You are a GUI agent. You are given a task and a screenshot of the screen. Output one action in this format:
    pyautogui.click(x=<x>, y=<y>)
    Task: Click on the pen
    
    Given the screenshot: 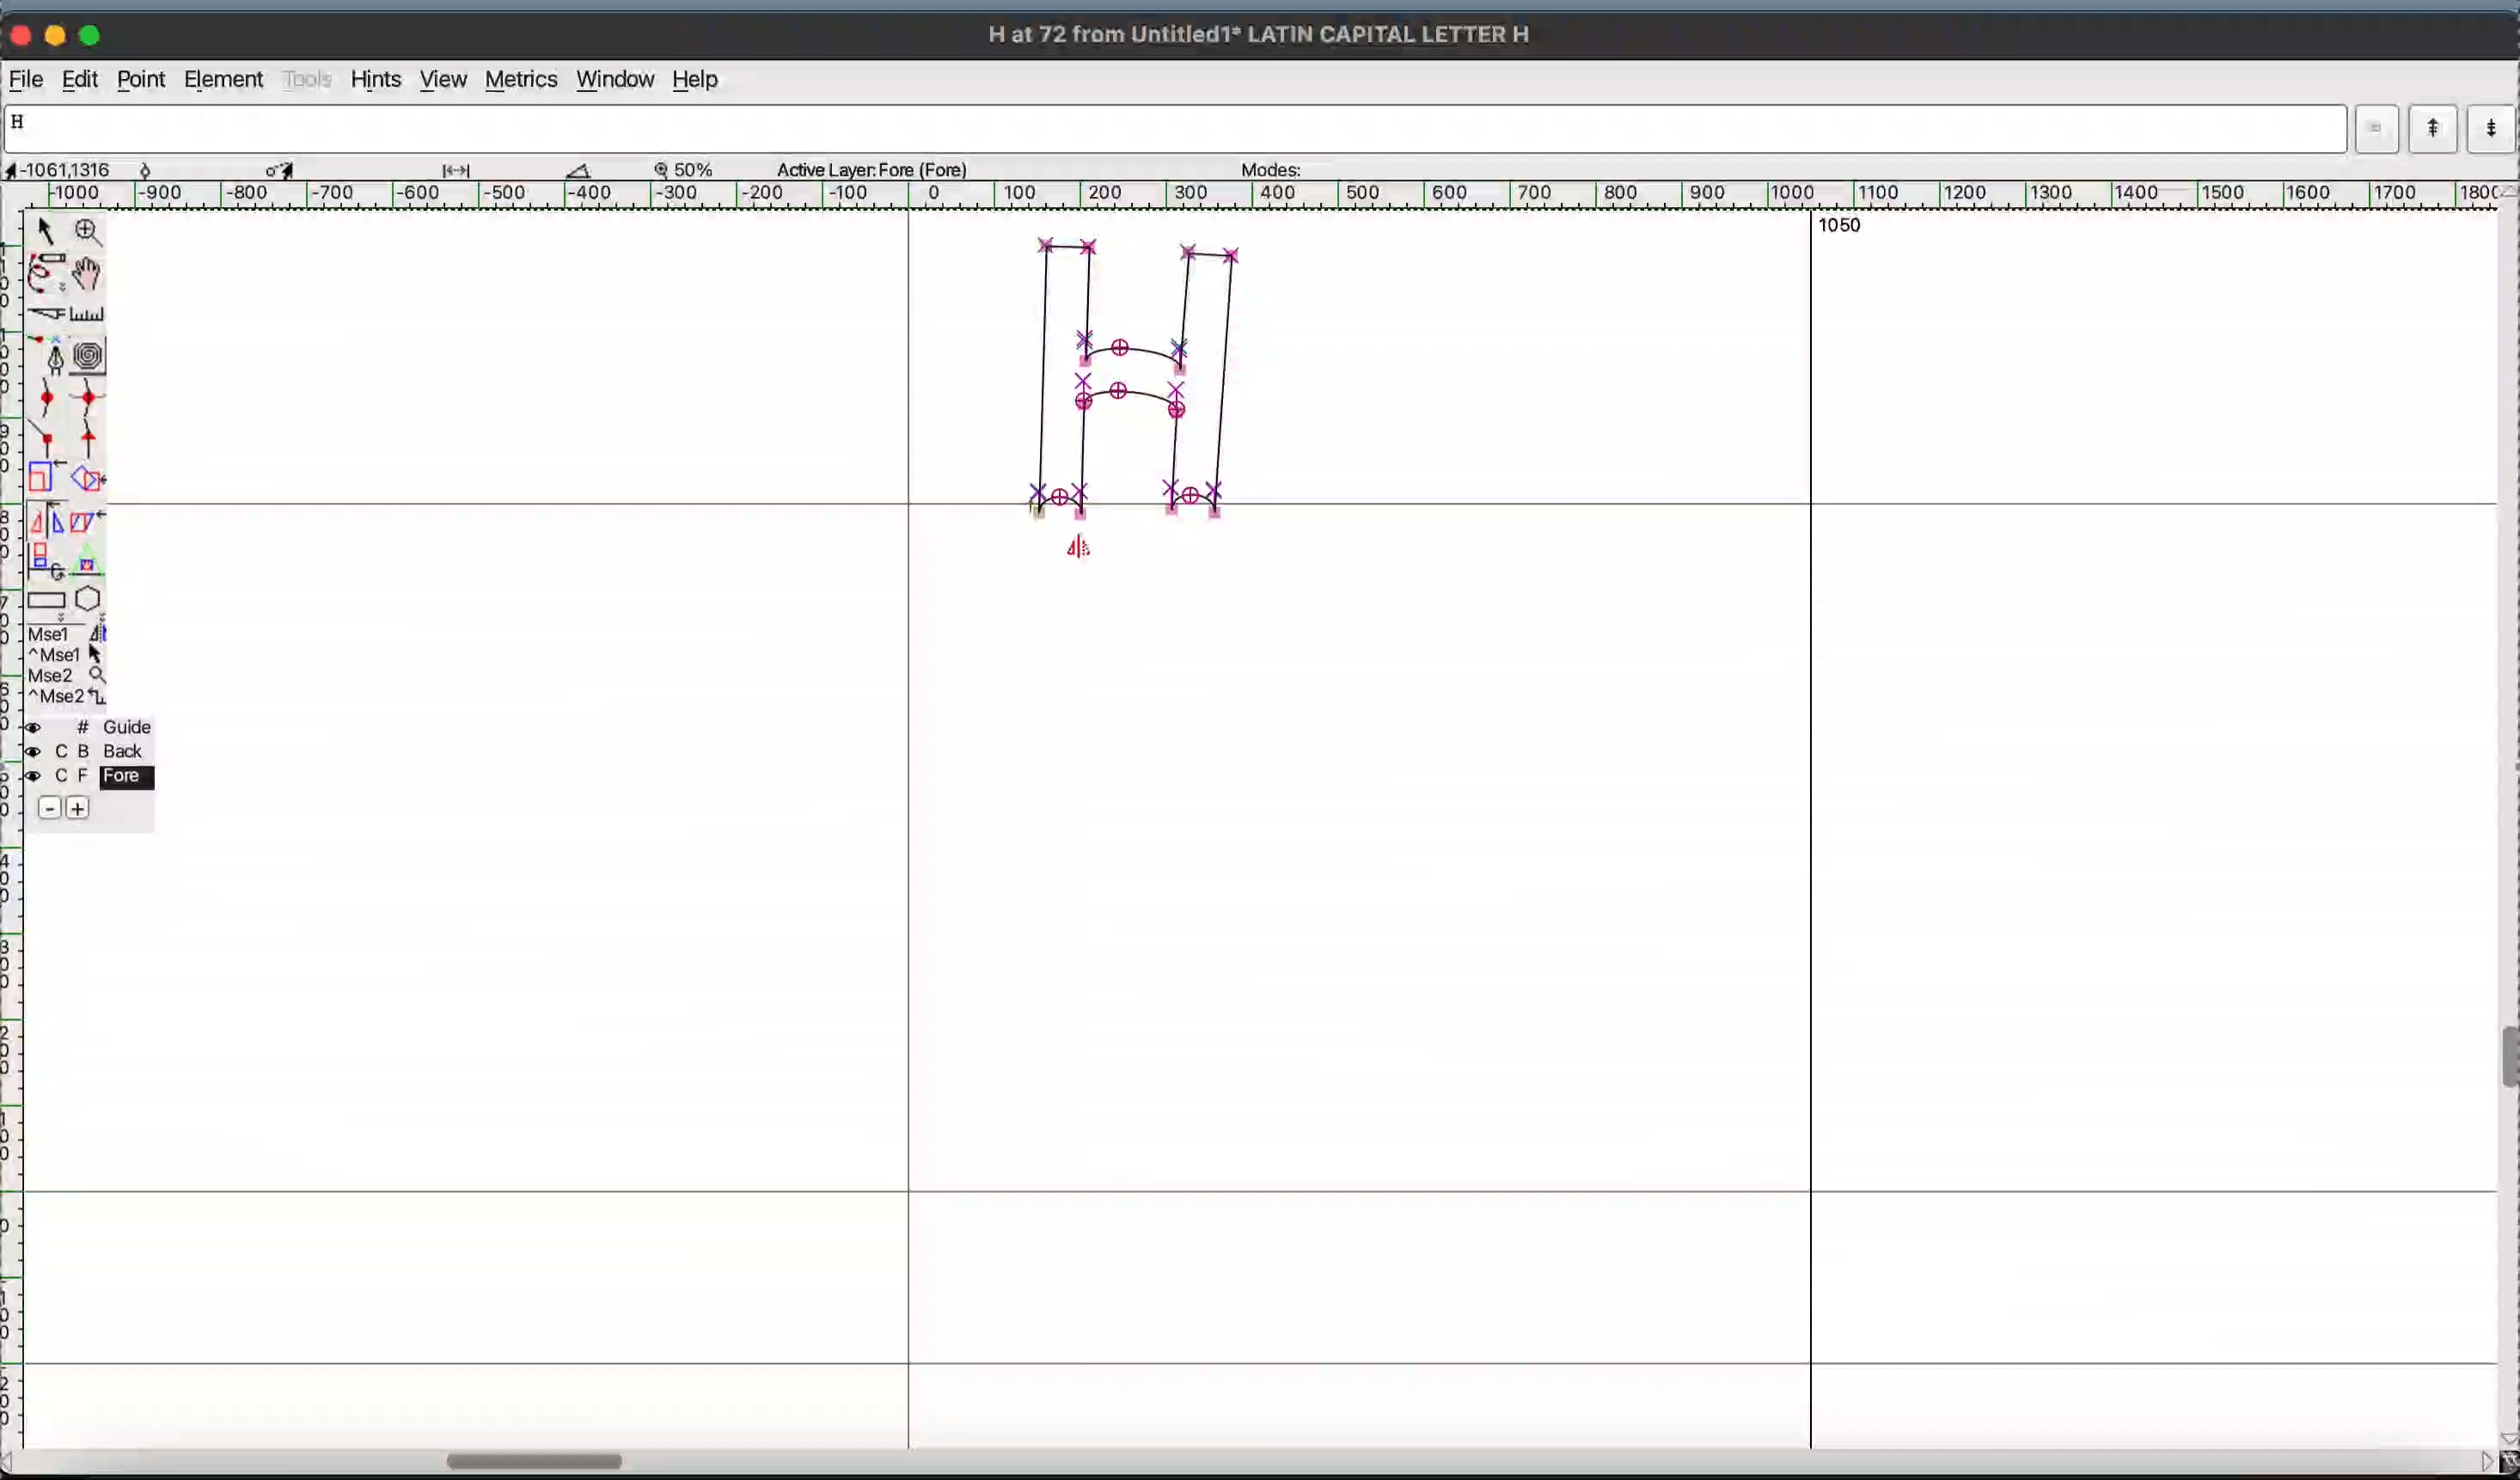 What is the action you would take?
    pyautogui.click(x=49, y=352)
    